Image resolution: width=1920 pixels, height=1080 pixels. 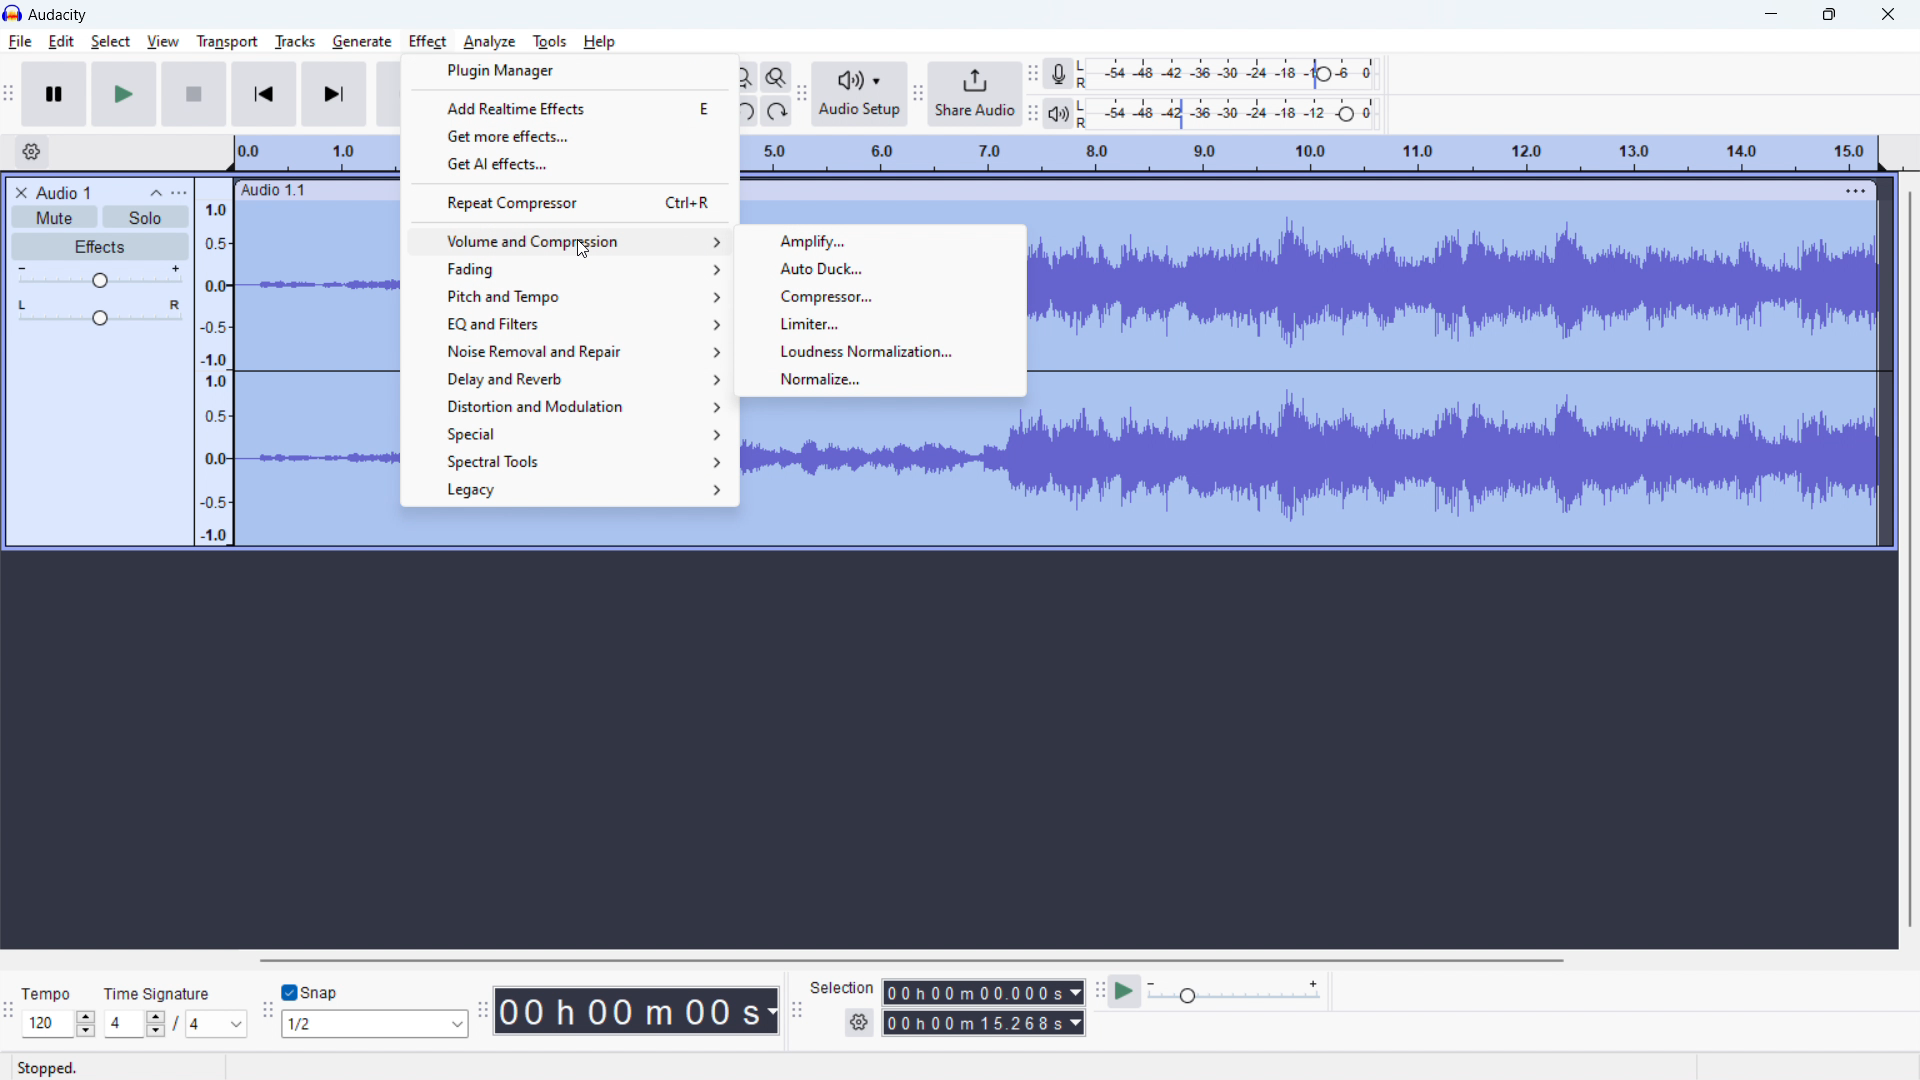 What do you see at coordinates (881, 323) in the screenshot?
I see `limiter` at bounding box center [881, 323].